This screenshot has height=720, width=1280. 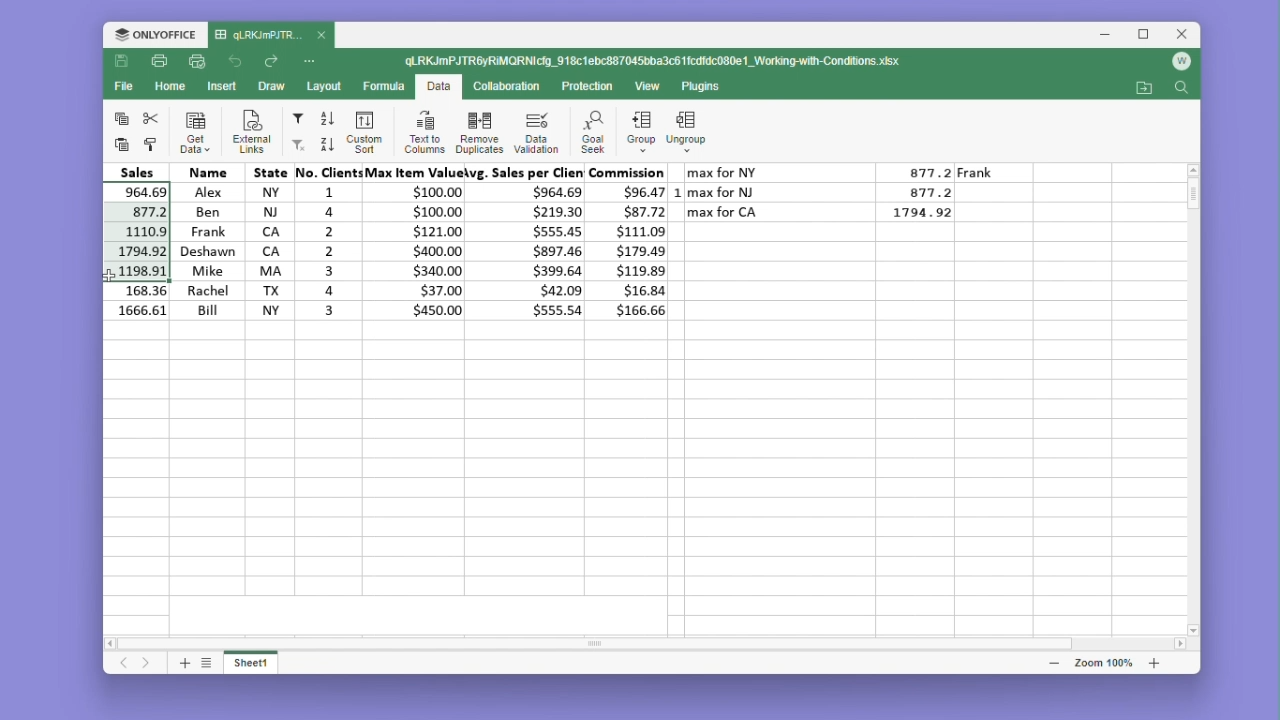 What do you see at coordinates (1181, 89) in the screenshot?
I see `Search` at bounding box center [1181, 89].